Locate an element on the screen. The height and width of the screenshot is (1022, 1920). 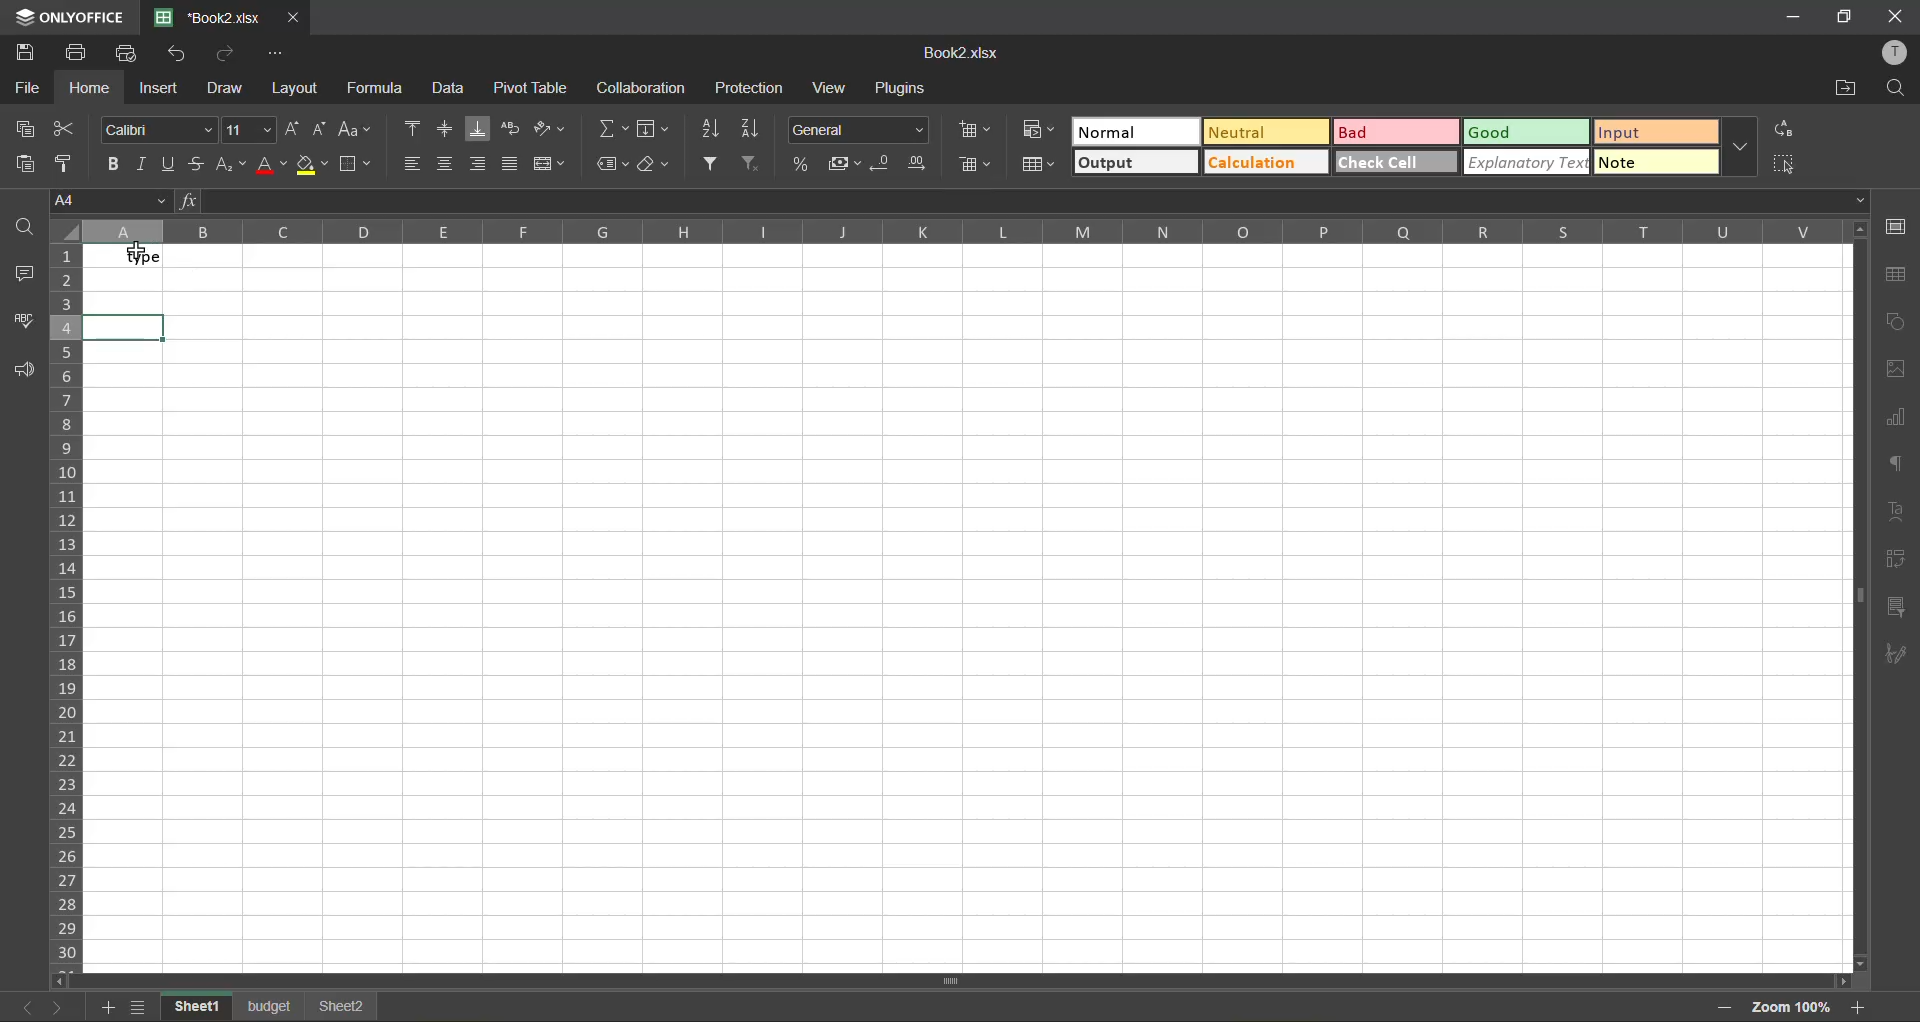
cell settings is located at coordinates (1895, 229).